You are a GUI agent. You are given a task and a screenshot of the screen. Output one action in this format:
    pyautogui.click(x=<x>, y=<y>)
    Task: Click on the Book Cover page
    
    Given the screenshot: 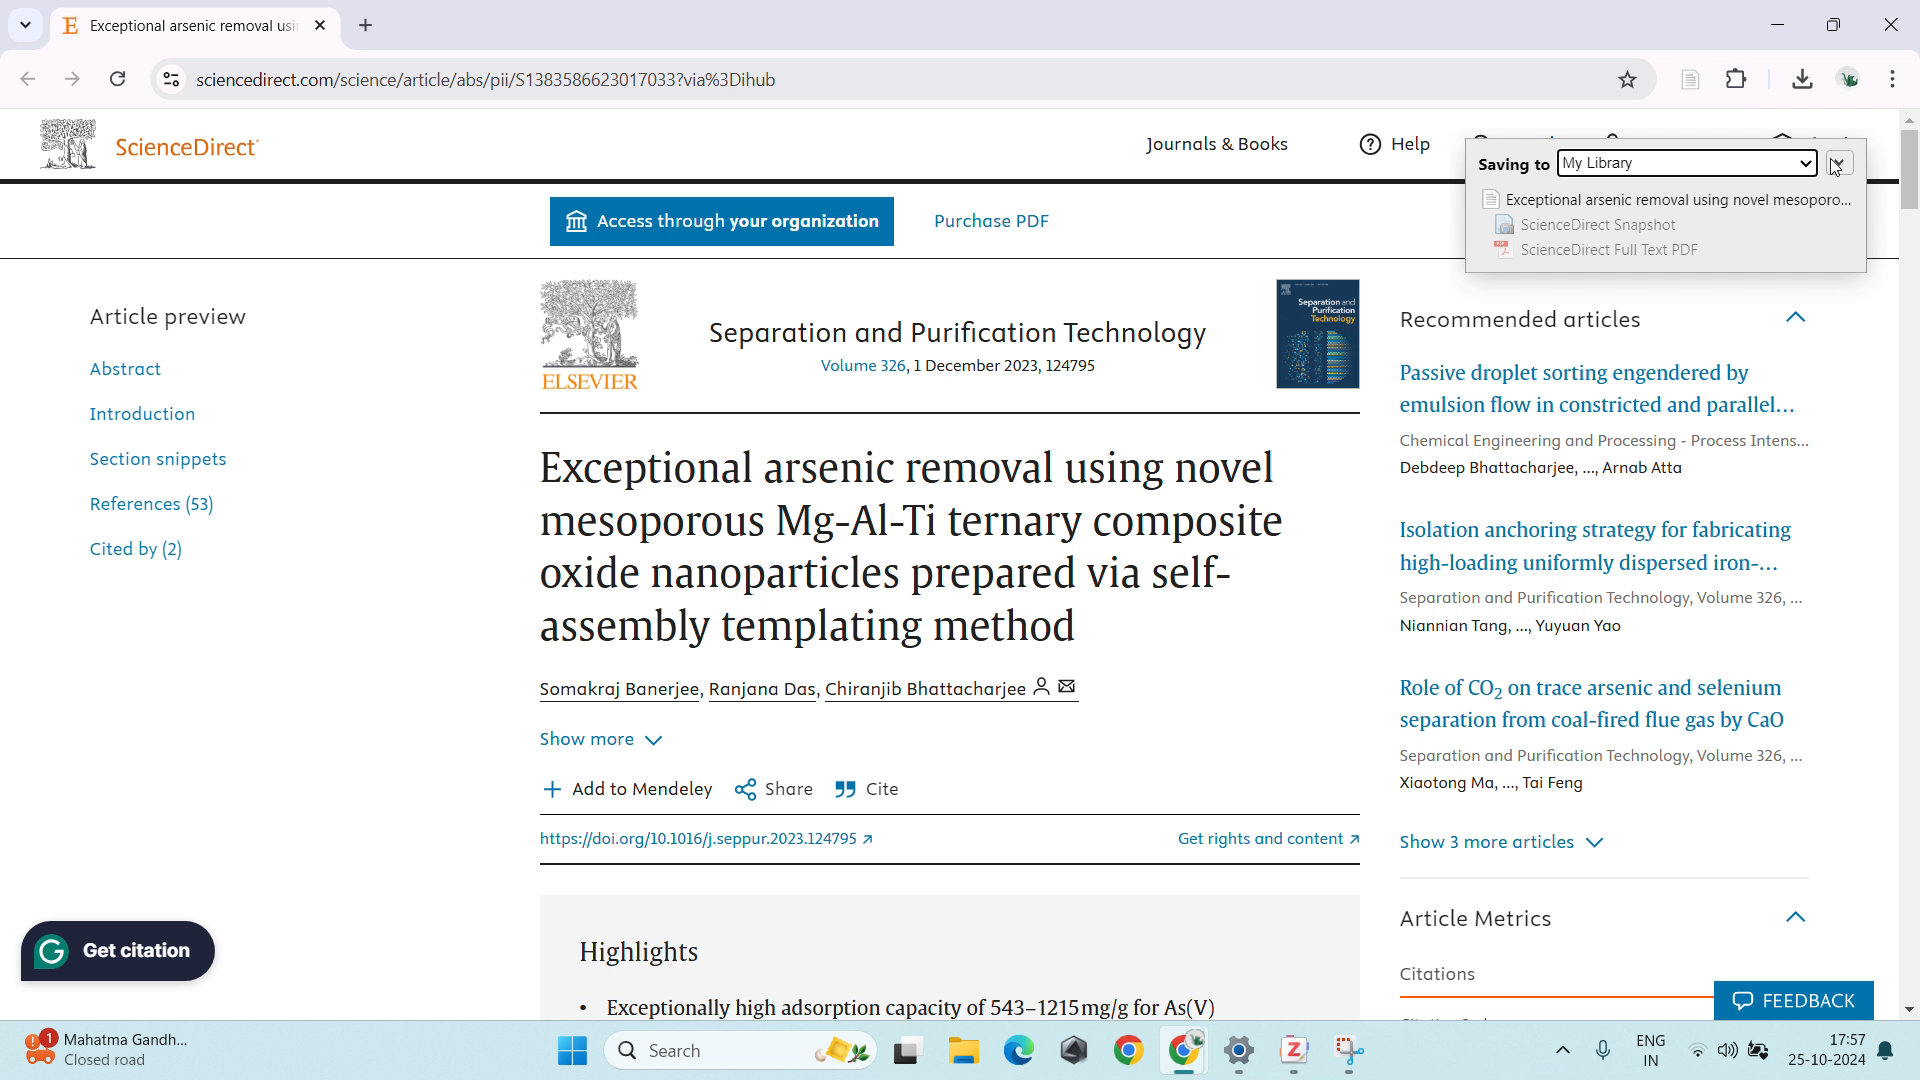 What is the action you would take?
    pyautogui.click(x=1321, y=330)
    